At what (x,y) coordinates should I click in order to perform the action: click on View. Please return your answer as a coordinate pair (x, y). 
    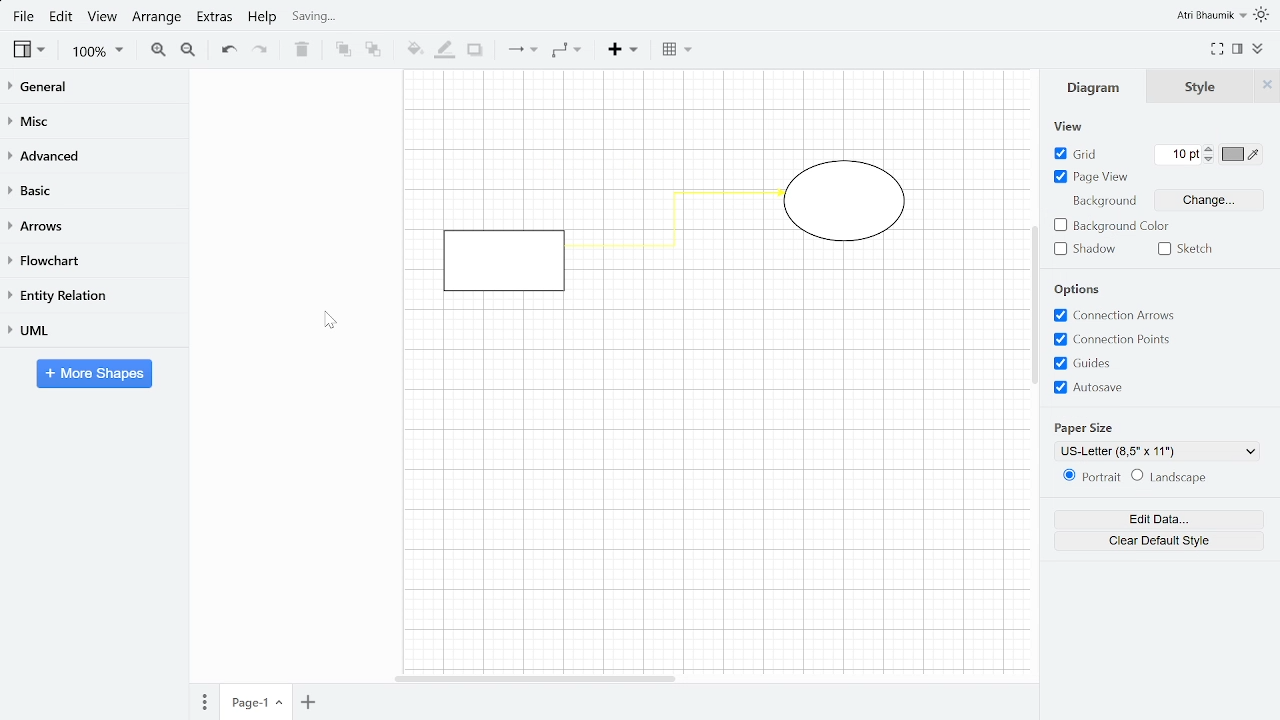
    Looking at the image, I should click on (27, 50).